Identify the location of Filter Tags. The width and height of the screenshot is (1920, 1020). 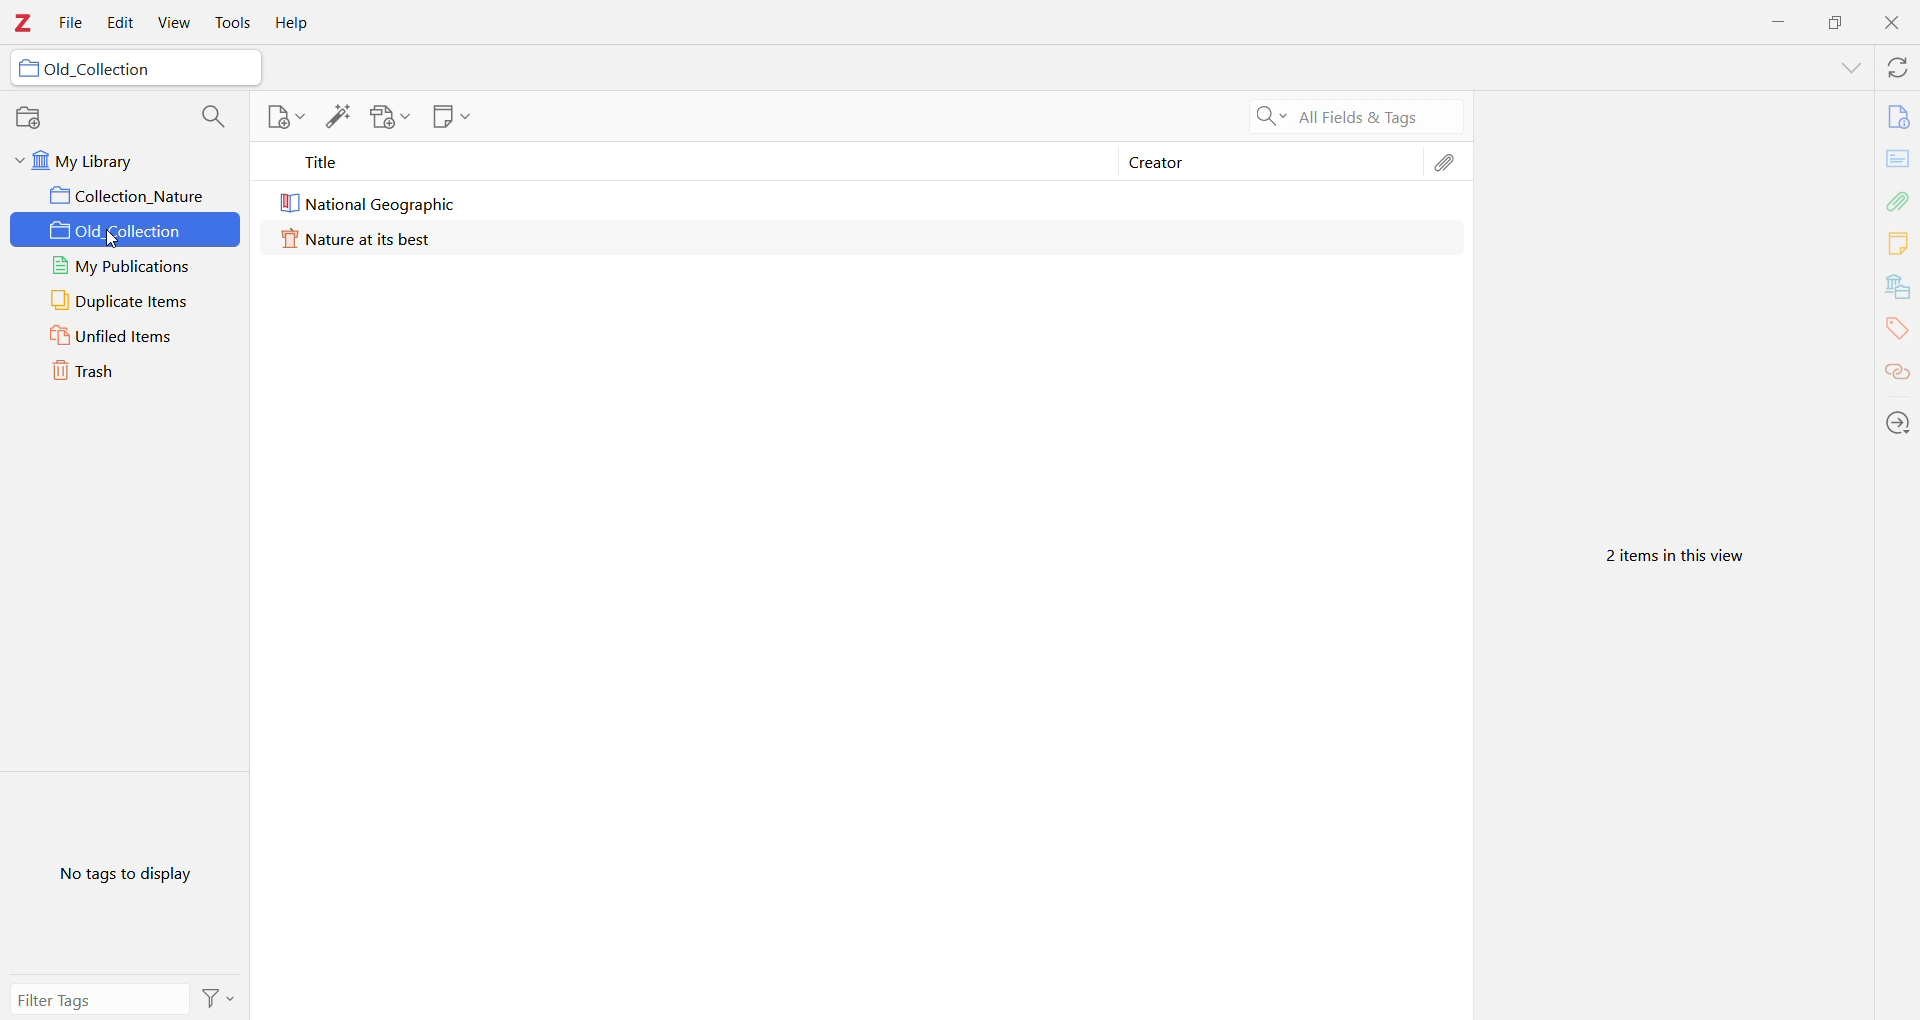
(101, 1000).